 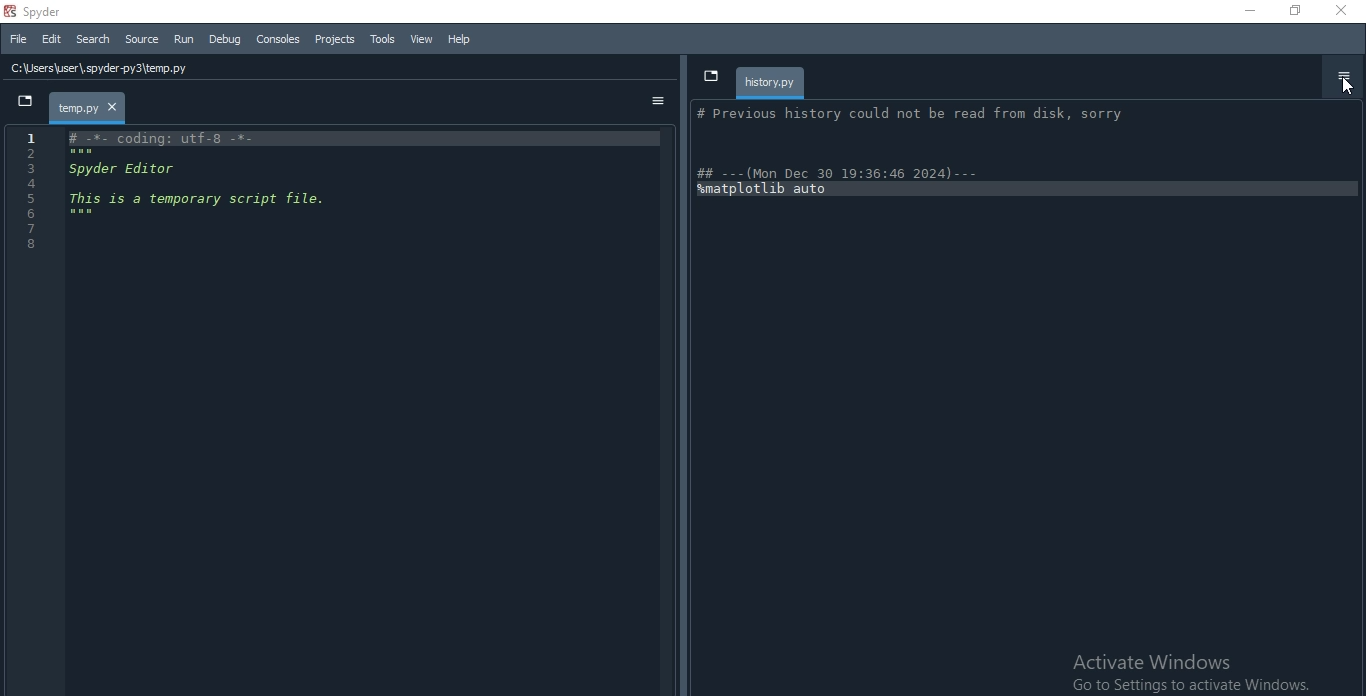 What do you see at coordinates (225, 39) in the screenshot?
I see `Debug` at bounding box center [225, 39].